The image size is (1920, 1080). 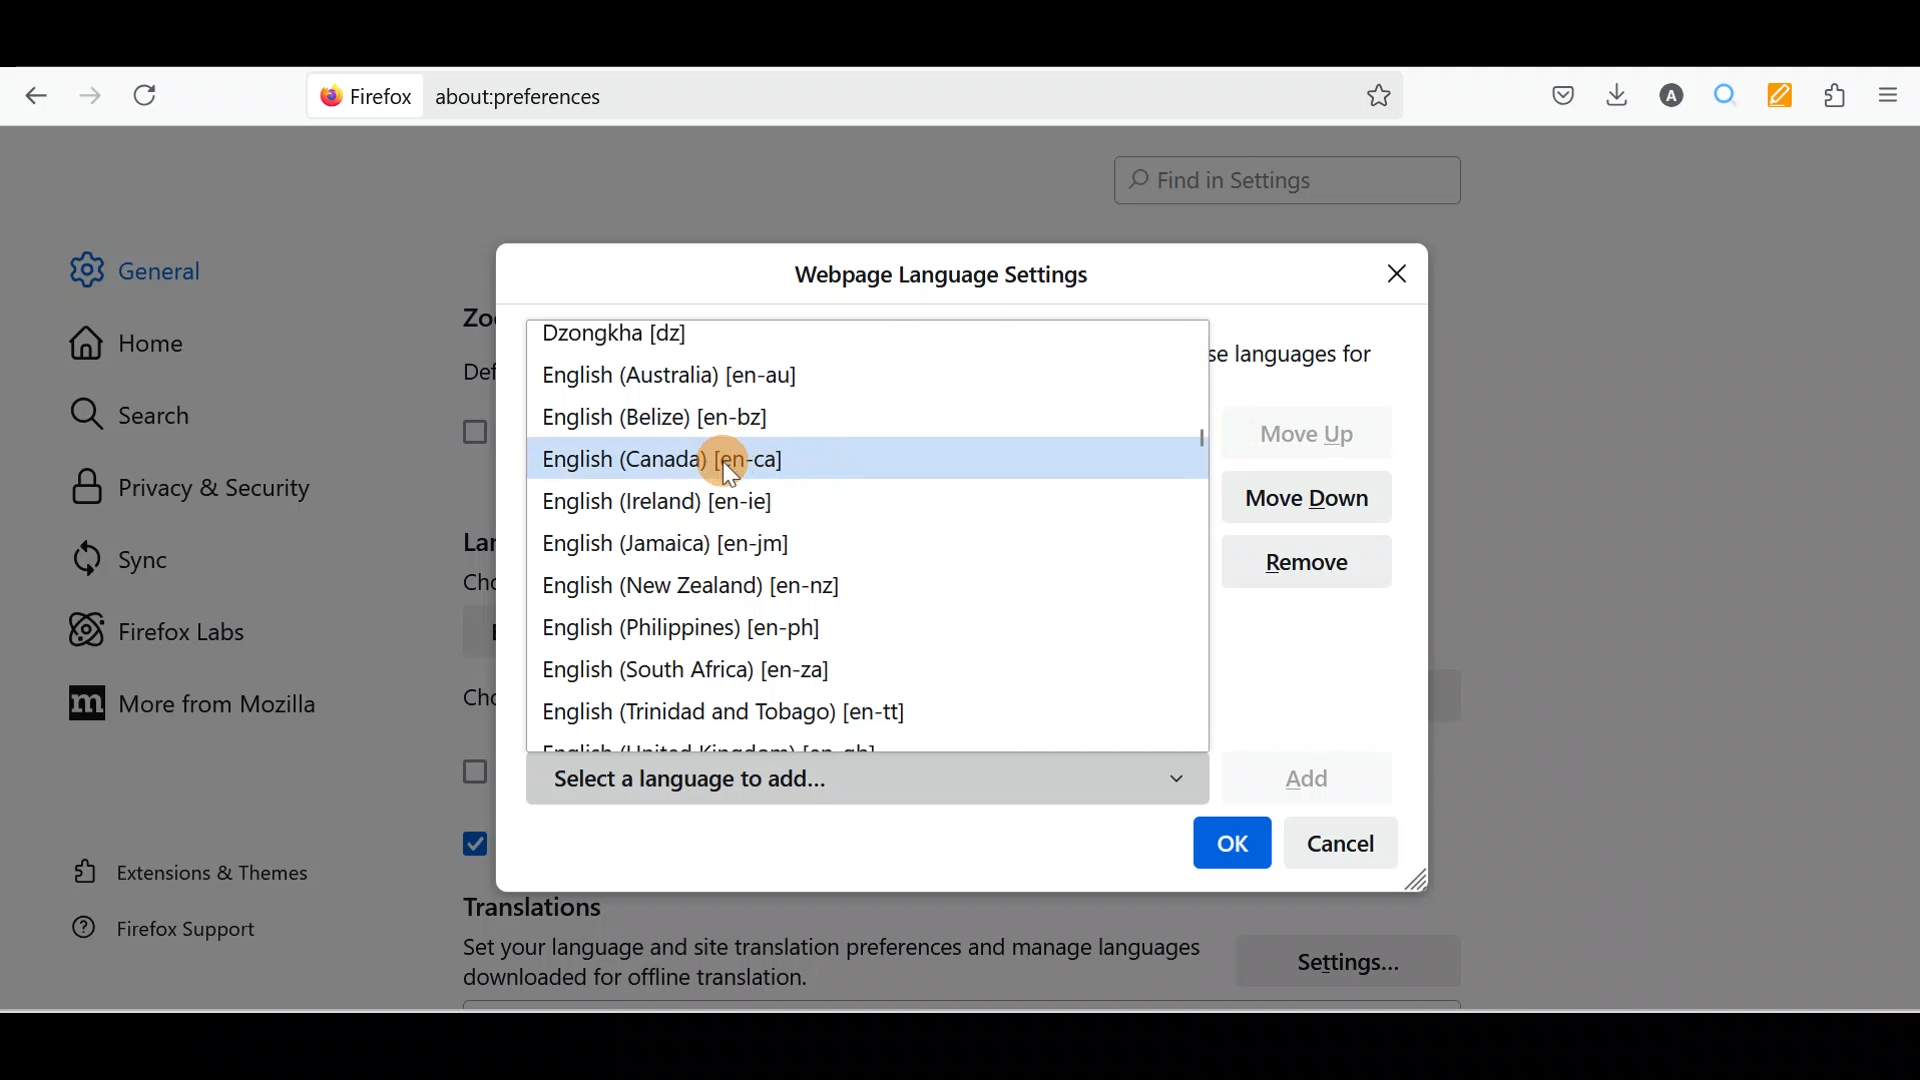 What do you see at coordinates (1347, 848) in the screenshot?
I see `Cancel` at bounding box center [1347, 848].